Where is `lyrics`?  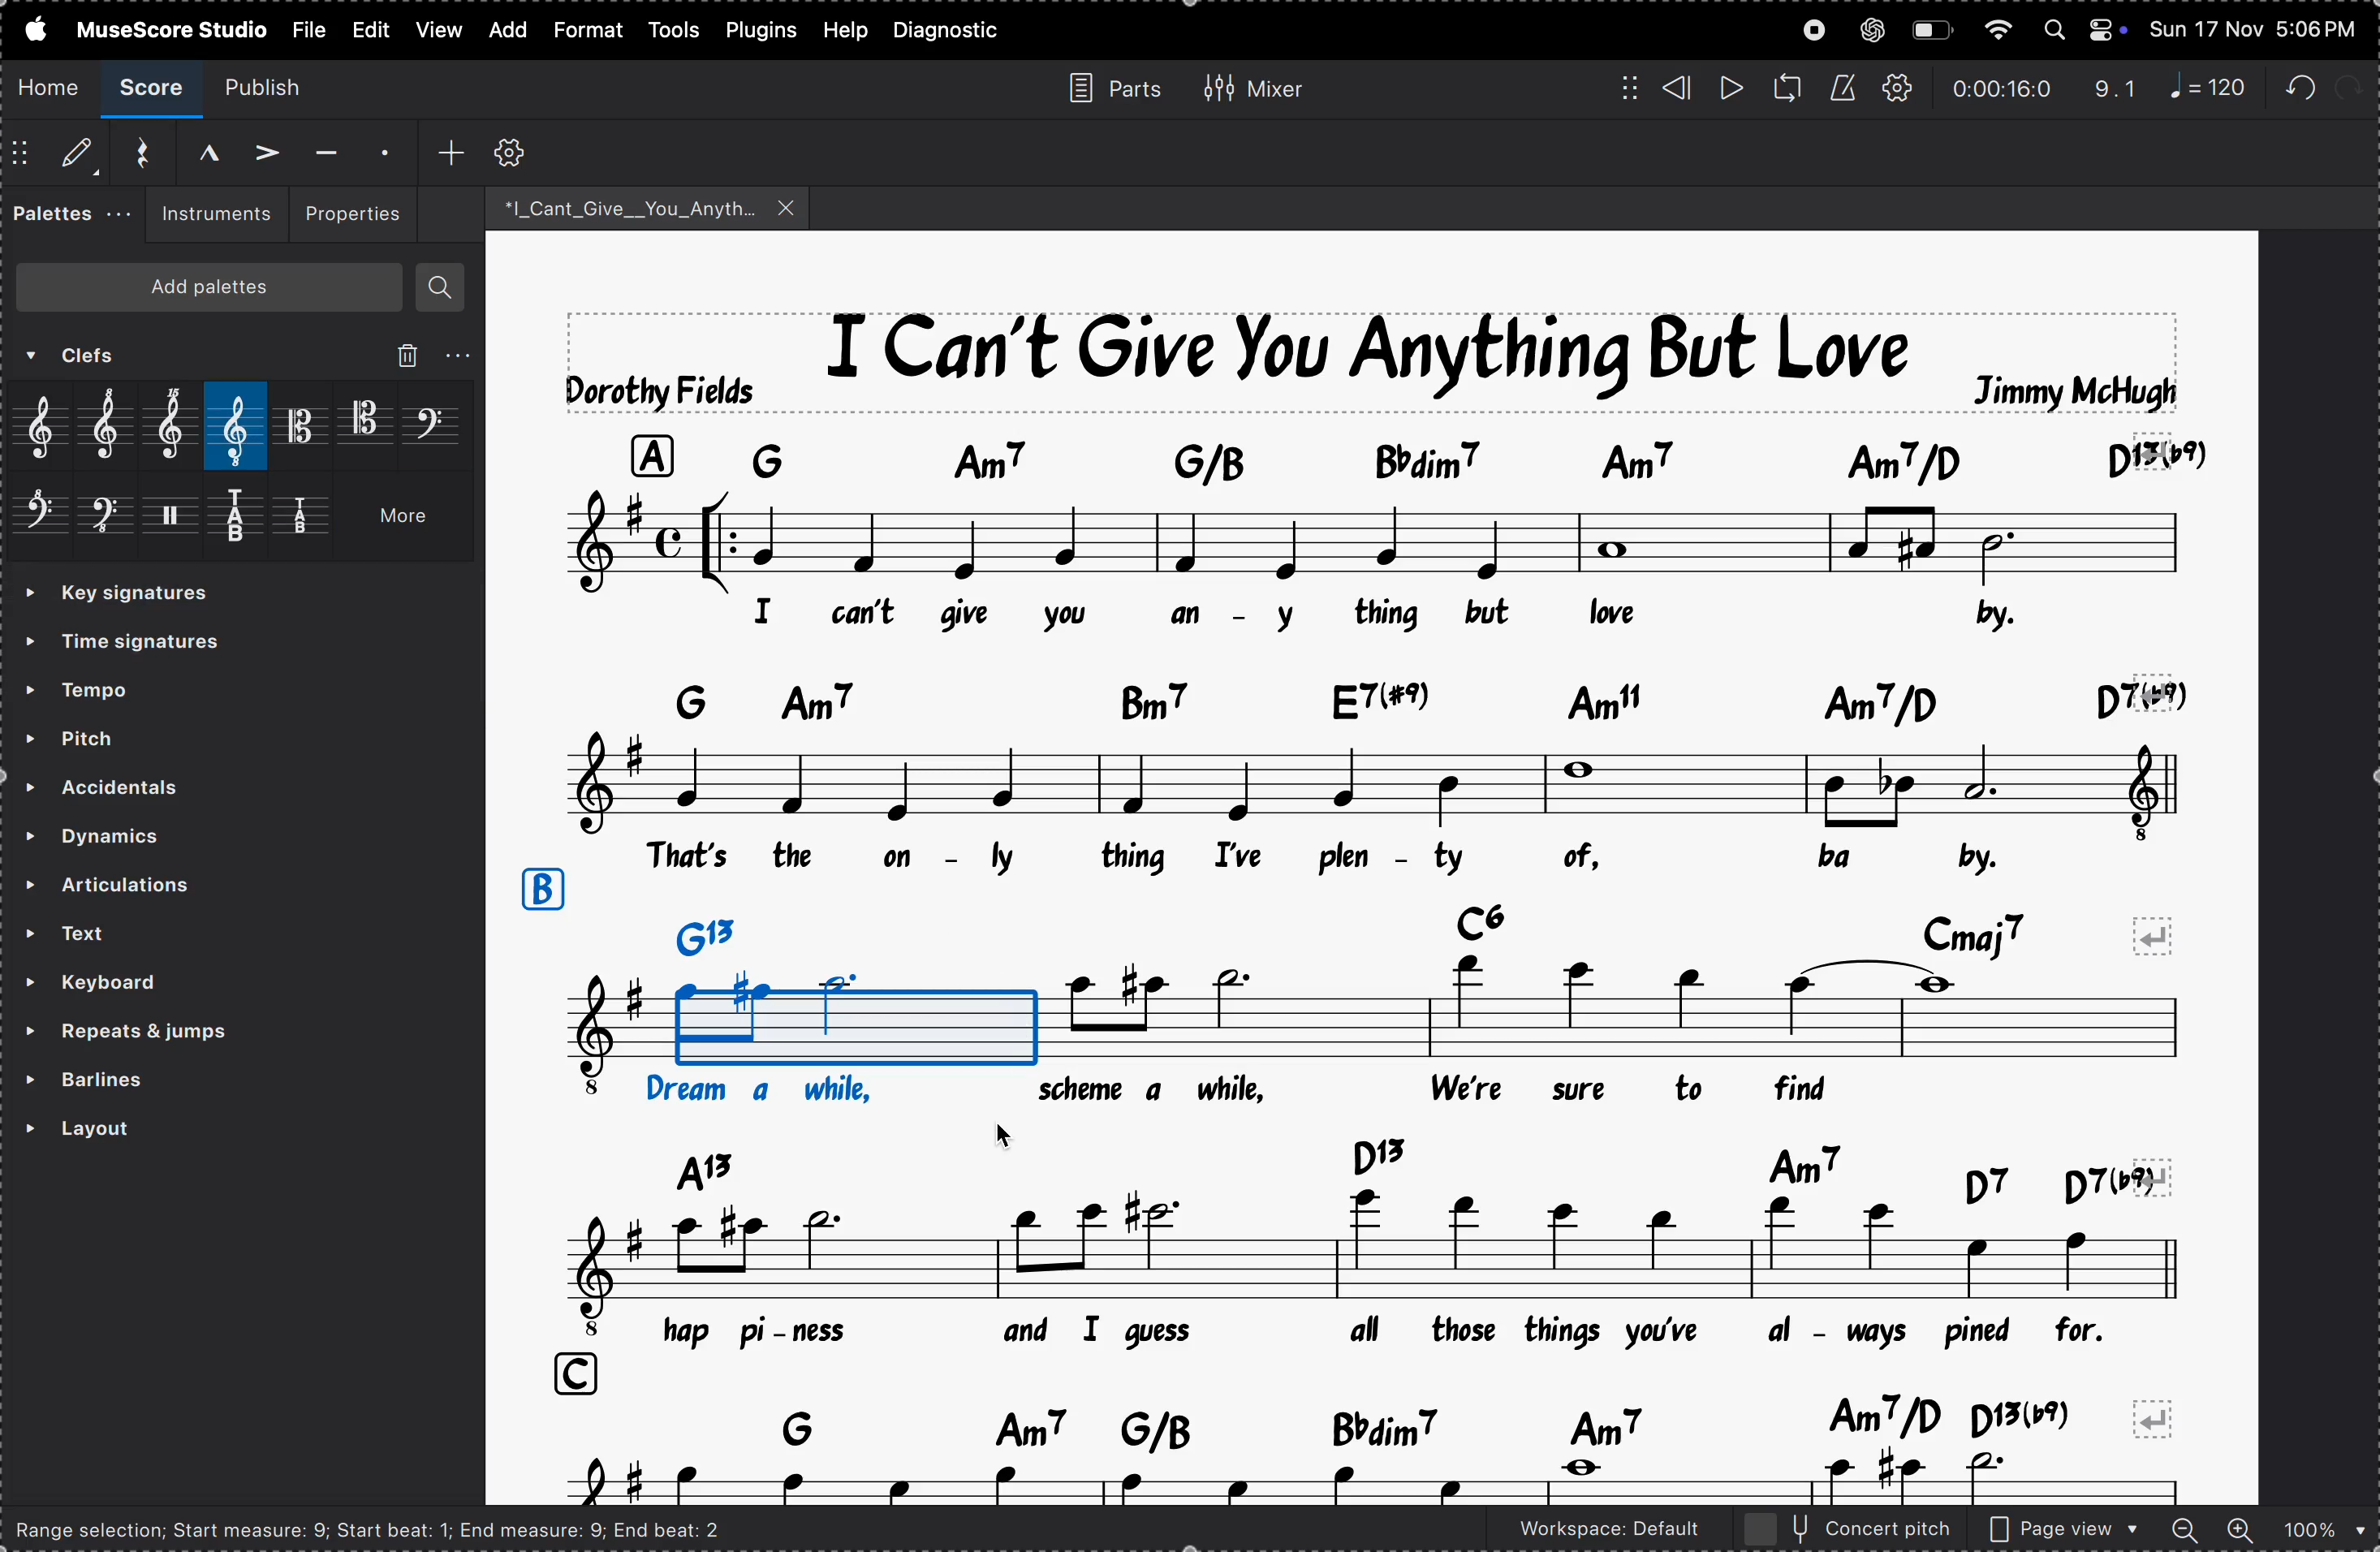 lyrics is located at coordinates (1409, 1334).